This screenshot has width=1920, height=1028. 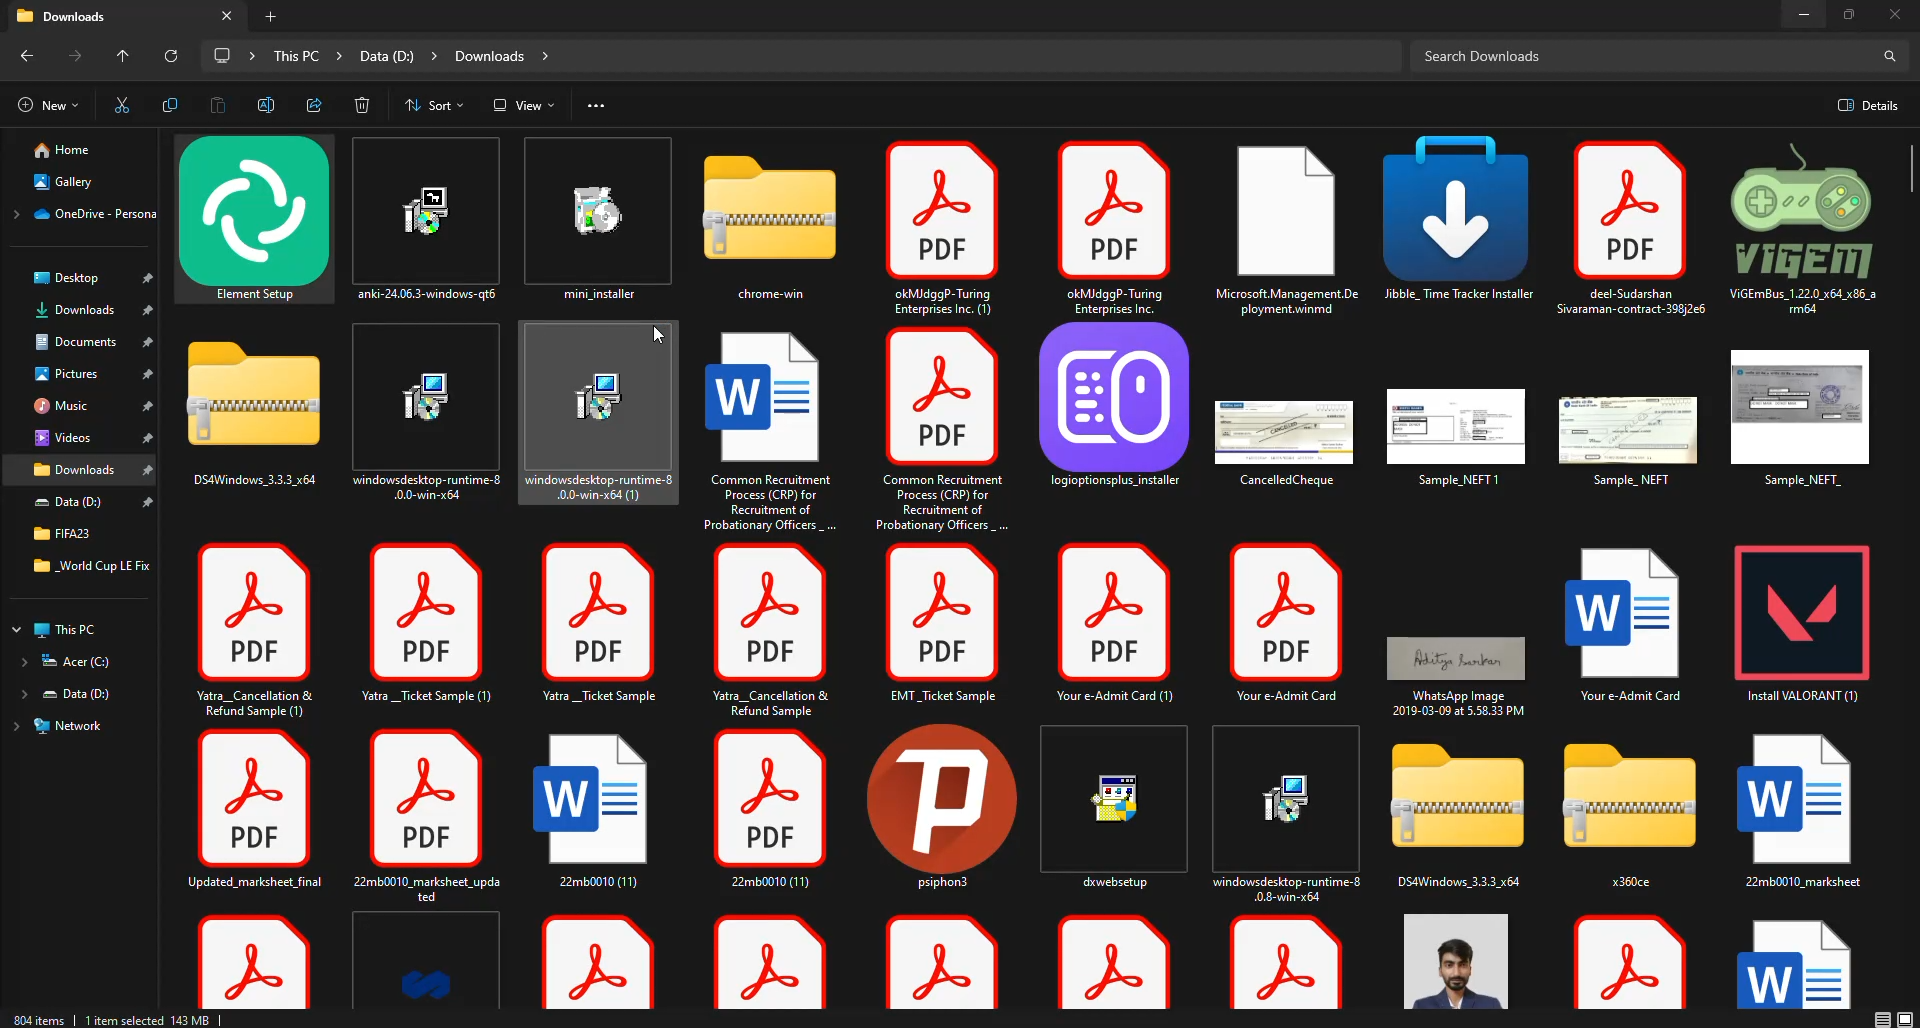 What do you see at coordinates (944, 806) in the screenshot?
I see `file` at bounding box center [944, 806].